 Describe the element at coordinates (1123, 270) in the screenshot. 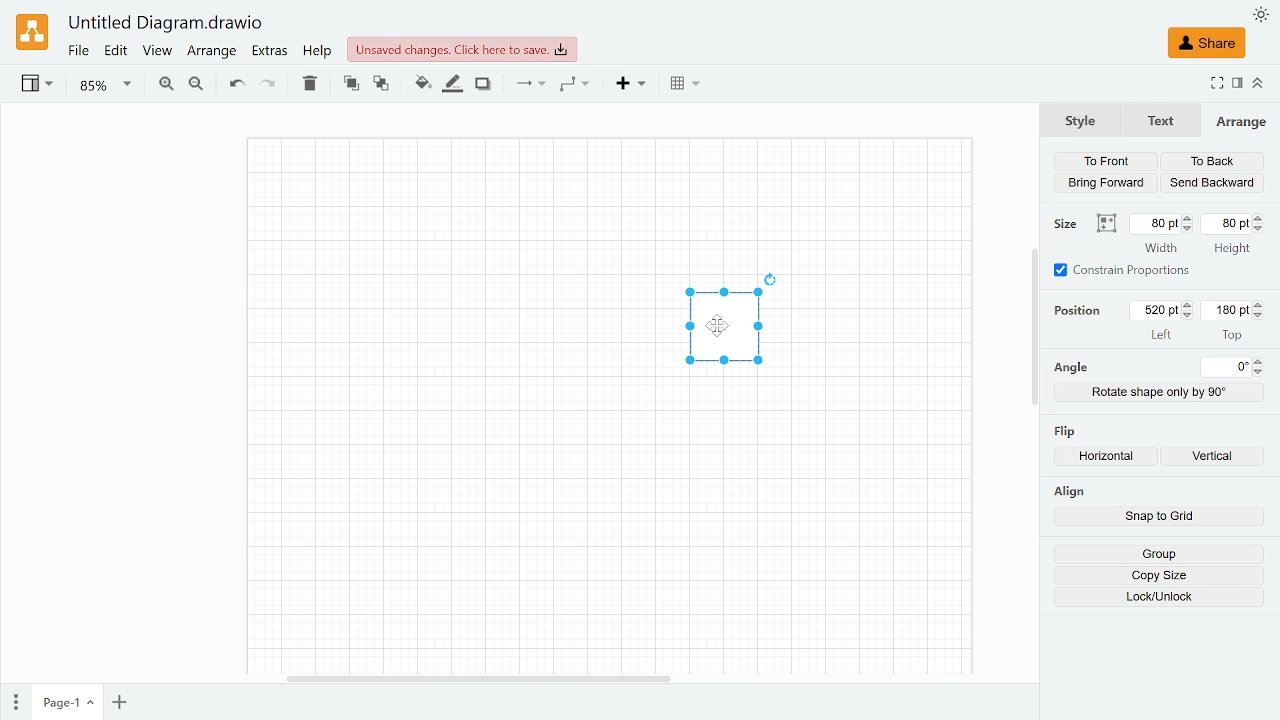

I see `Constrain proportions` at that location.